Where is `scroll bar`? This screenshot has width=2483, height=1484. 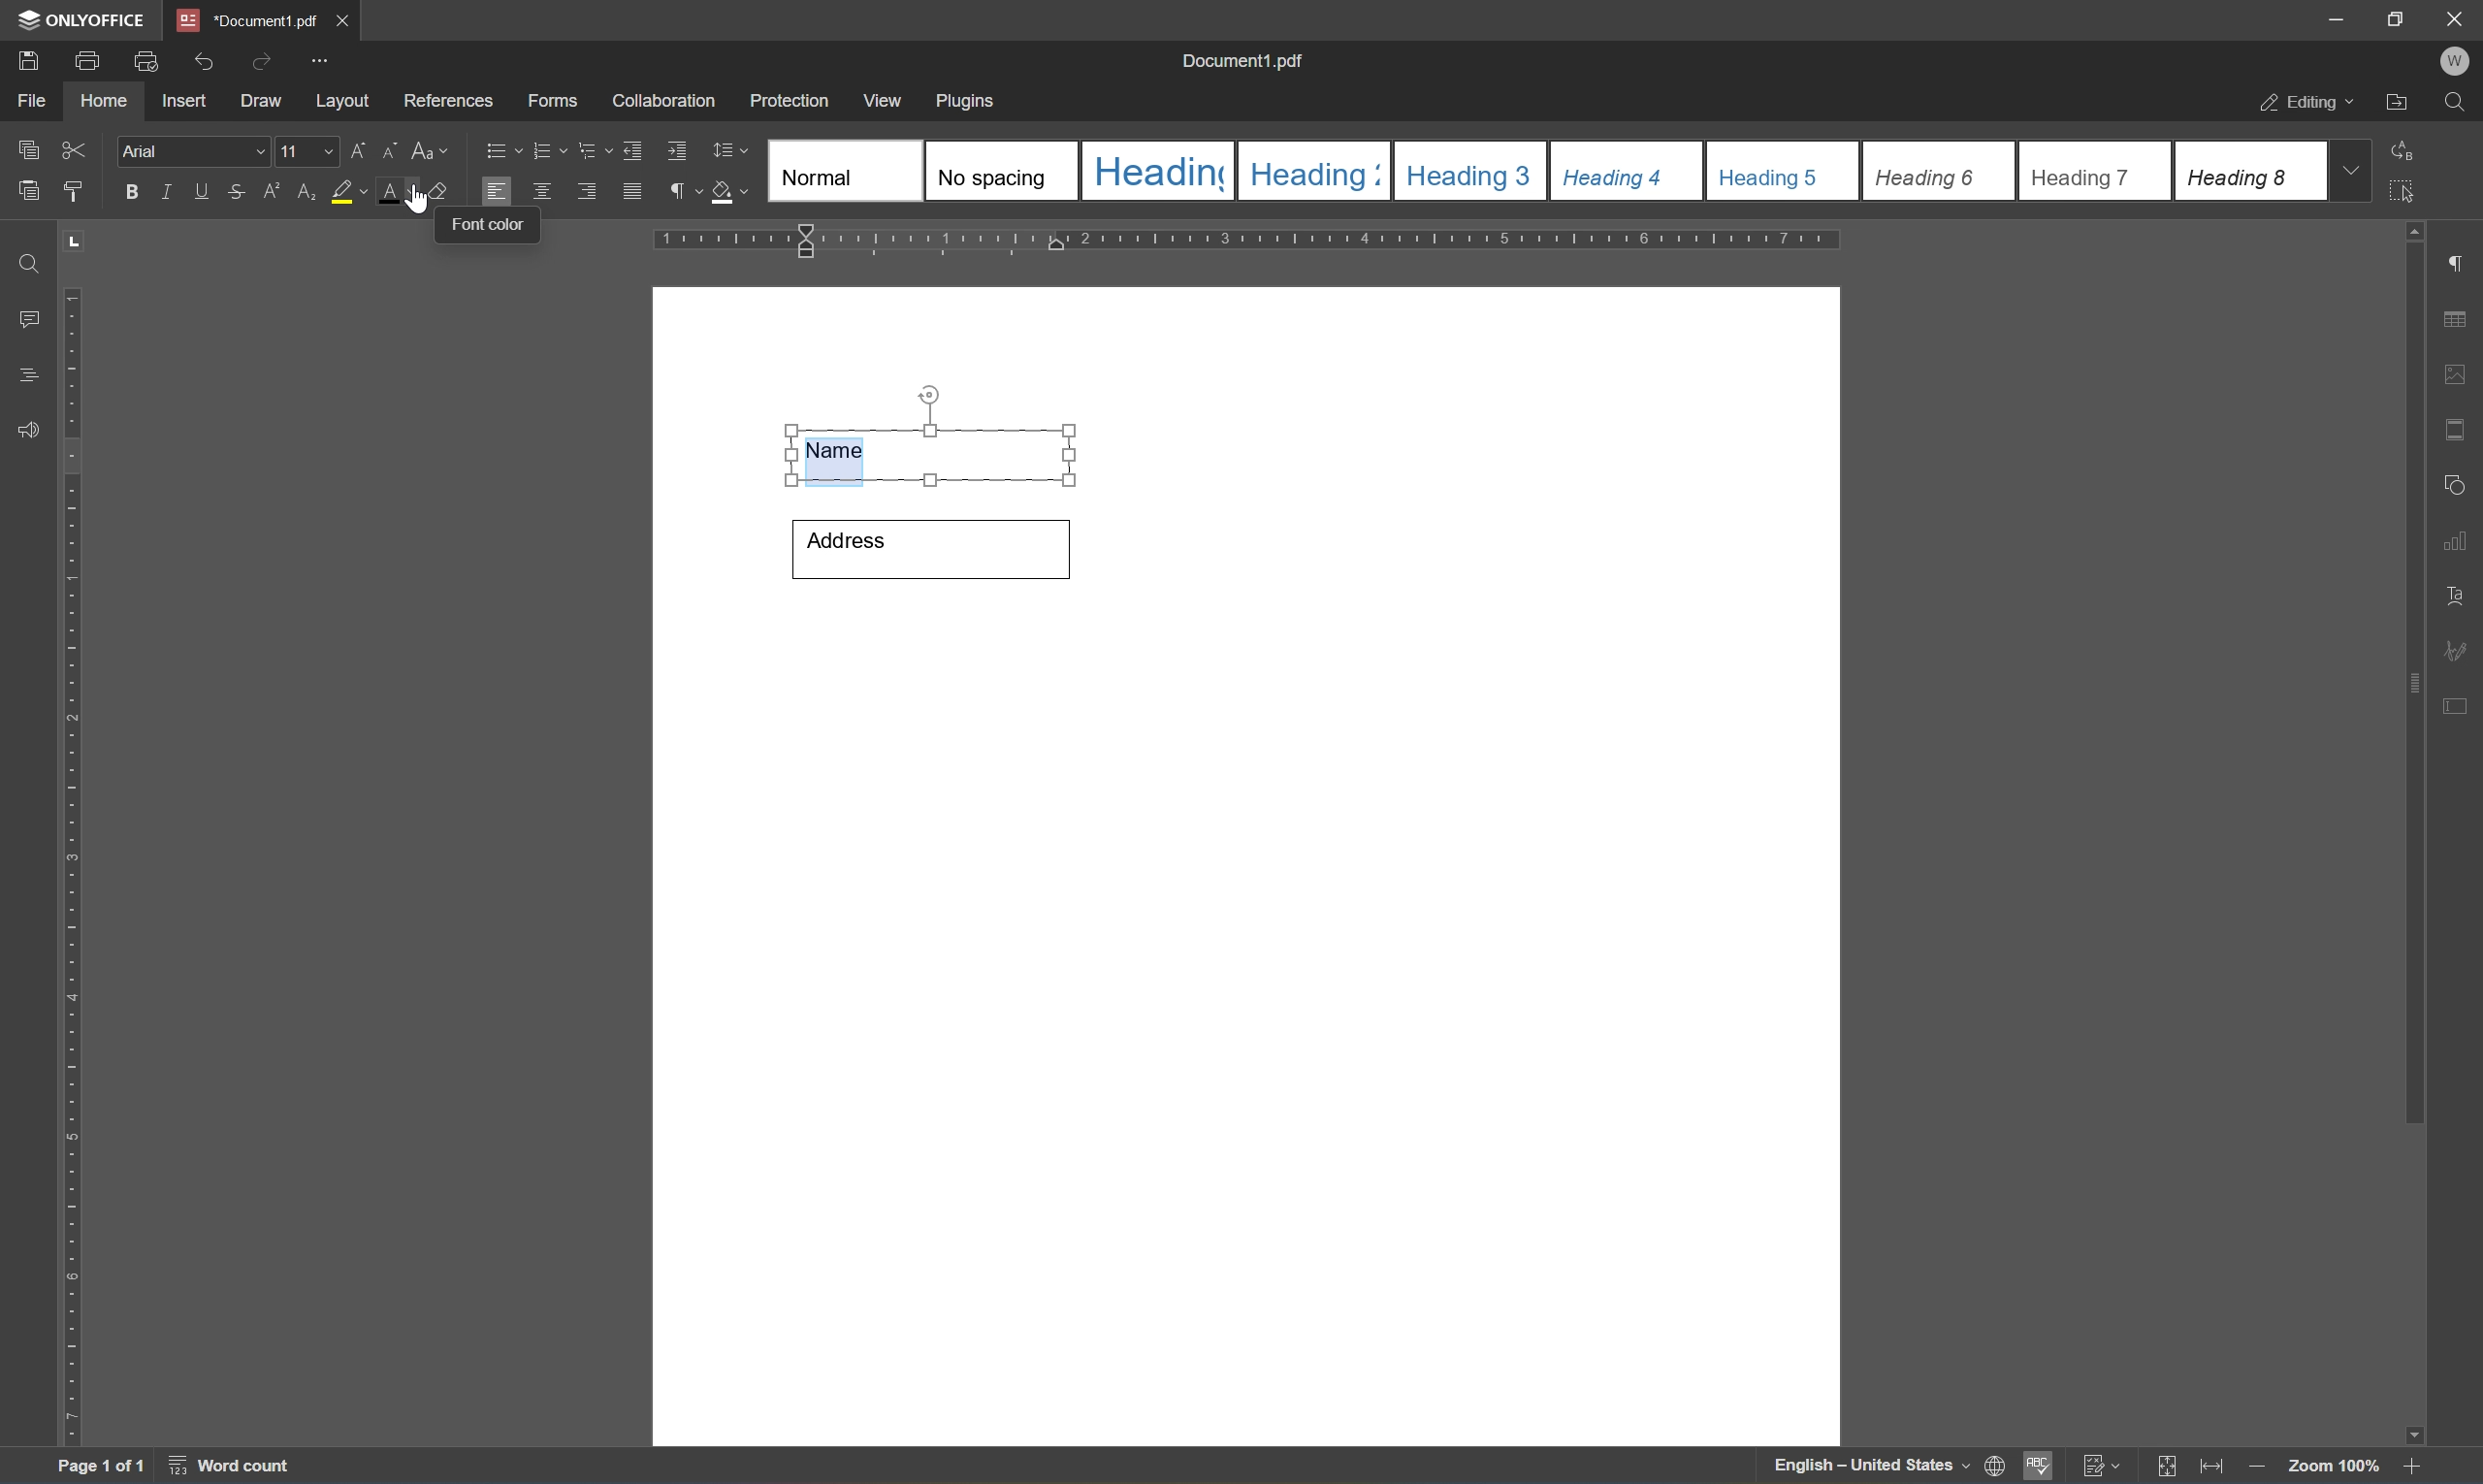 scroll bar is located at coordinates (2415, 685).